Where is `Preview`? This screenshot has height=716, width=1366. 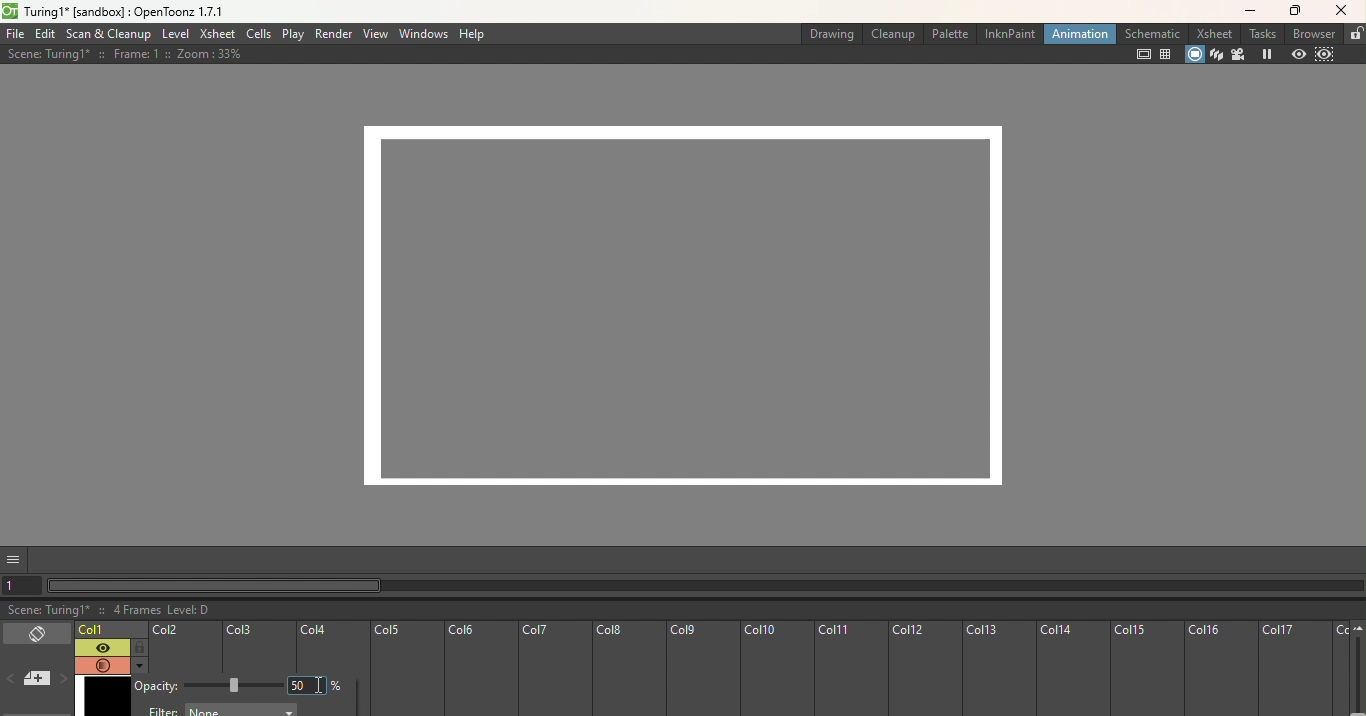 Preview is located at coordinates (1297, 53).